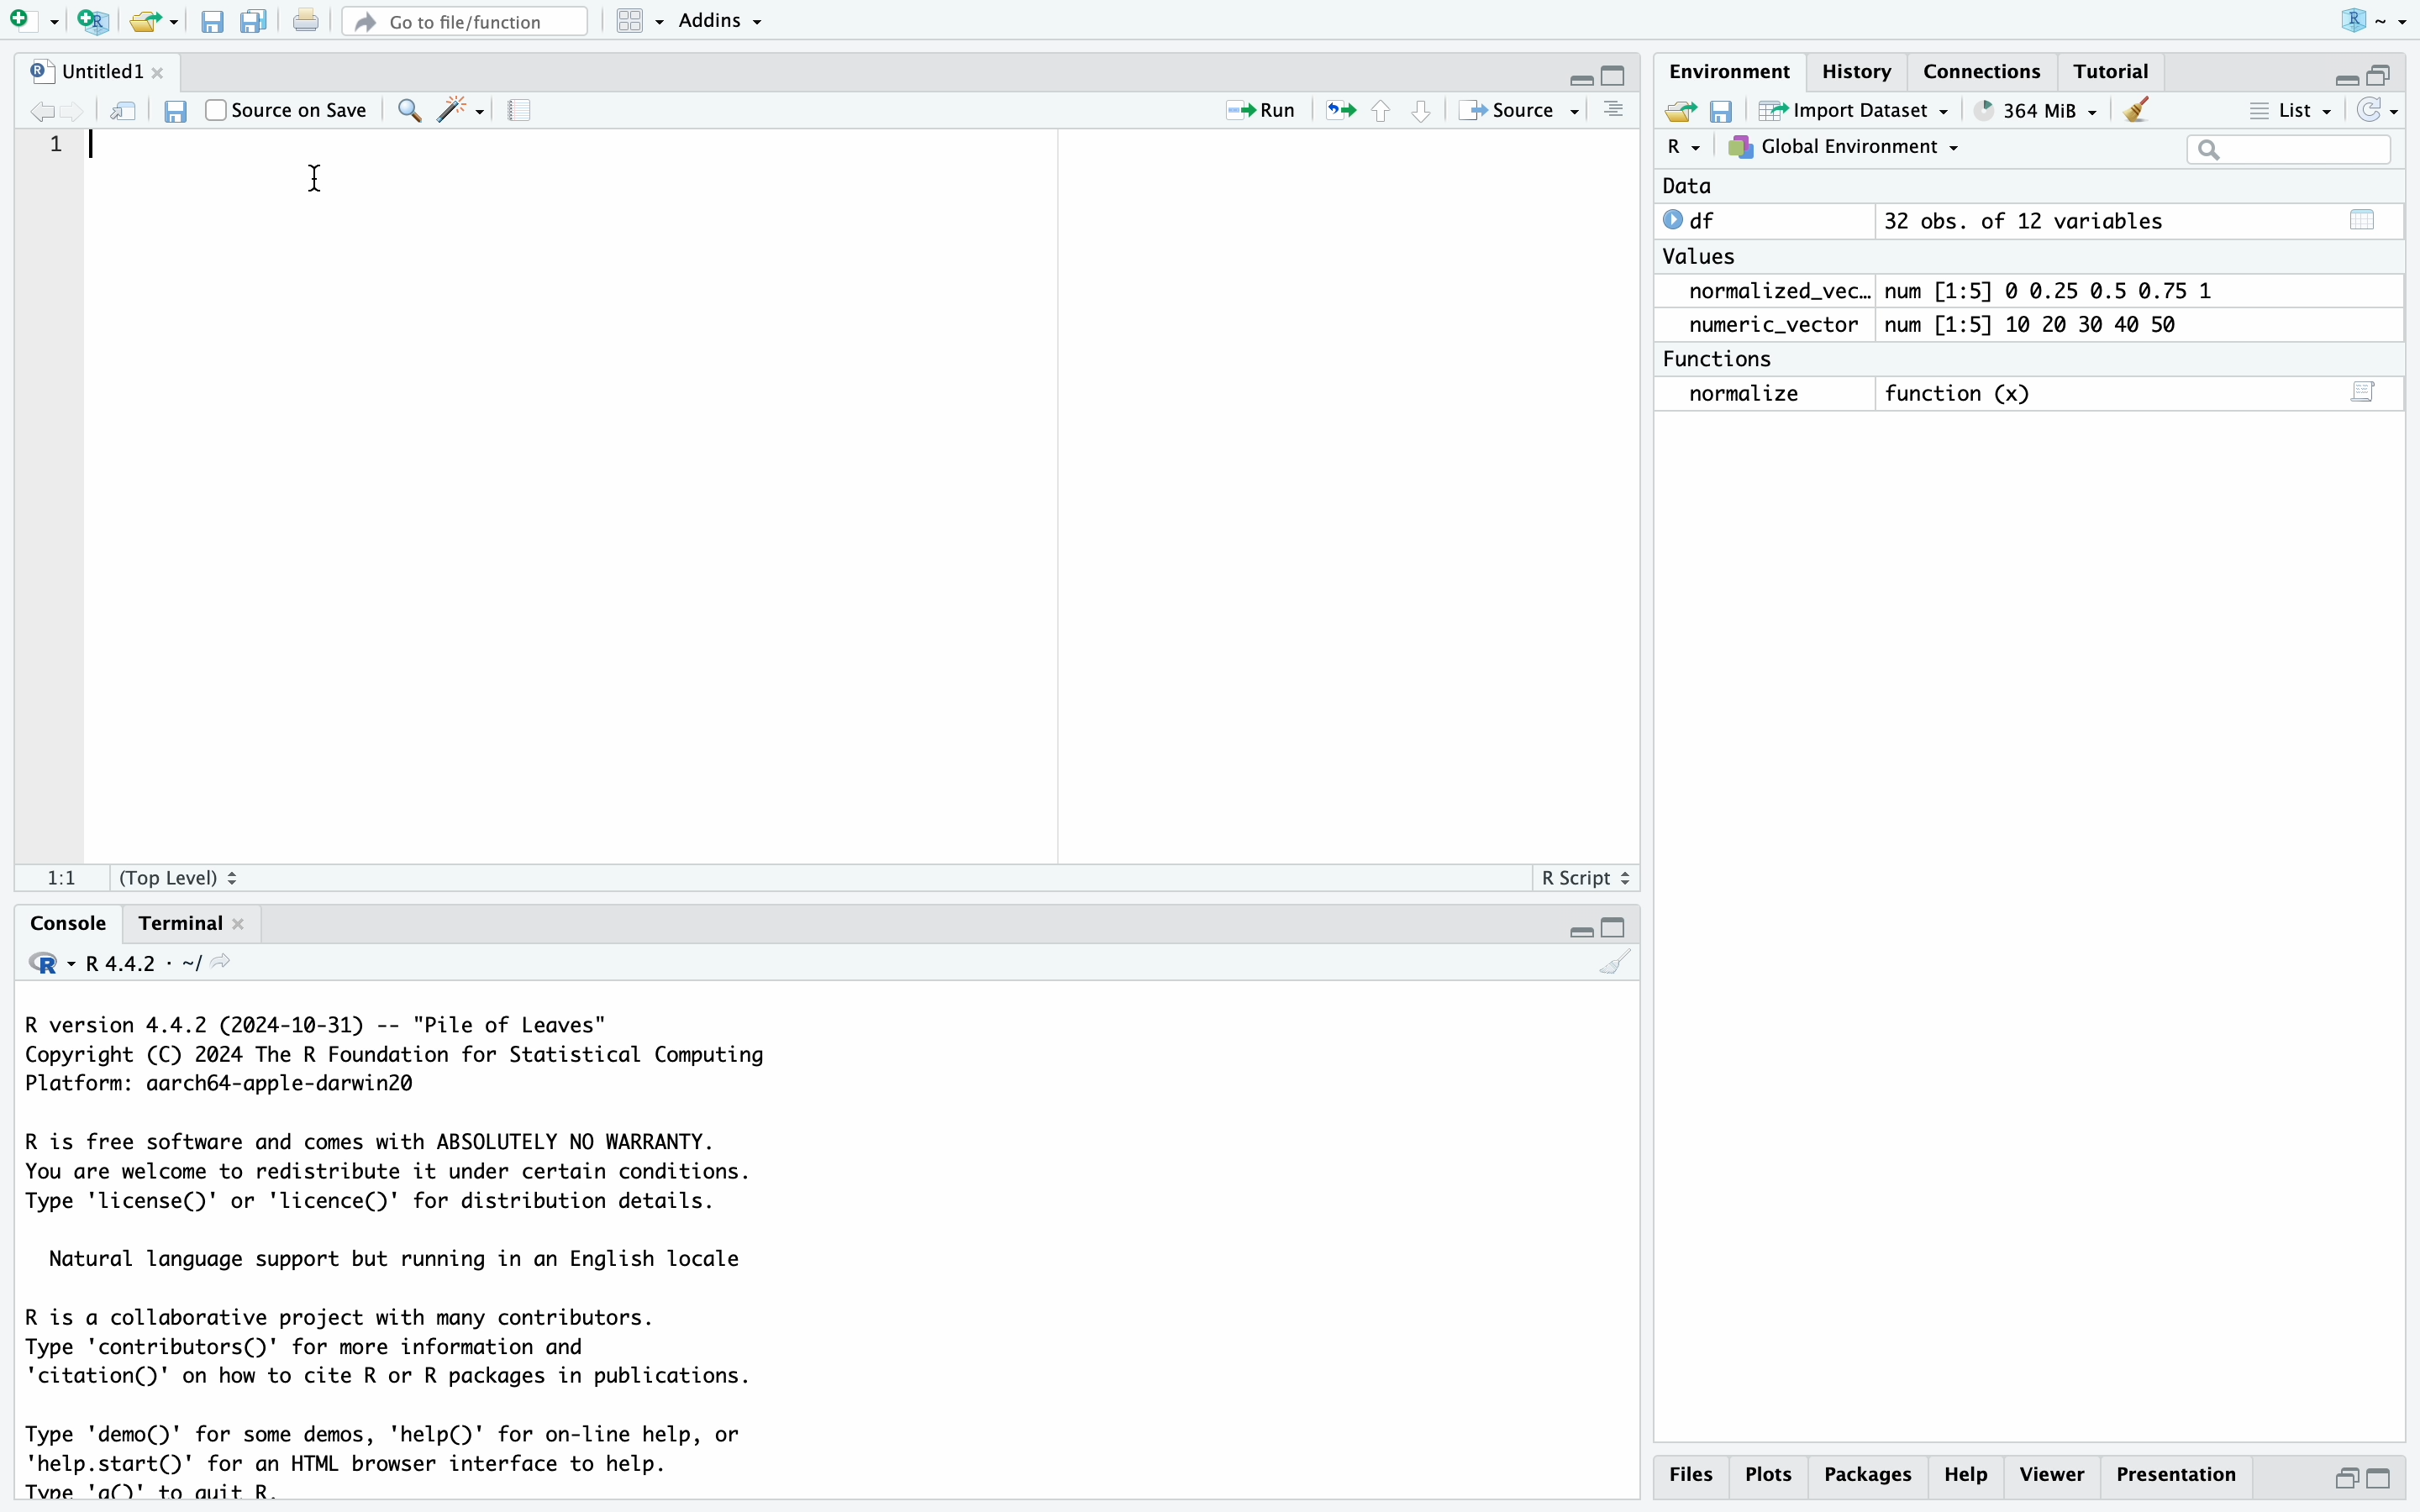 The height and width of the screenshot is (1512, 2420). Describe the element at coordinates (42, 110) in the screenshot. I see `Back` at that location.